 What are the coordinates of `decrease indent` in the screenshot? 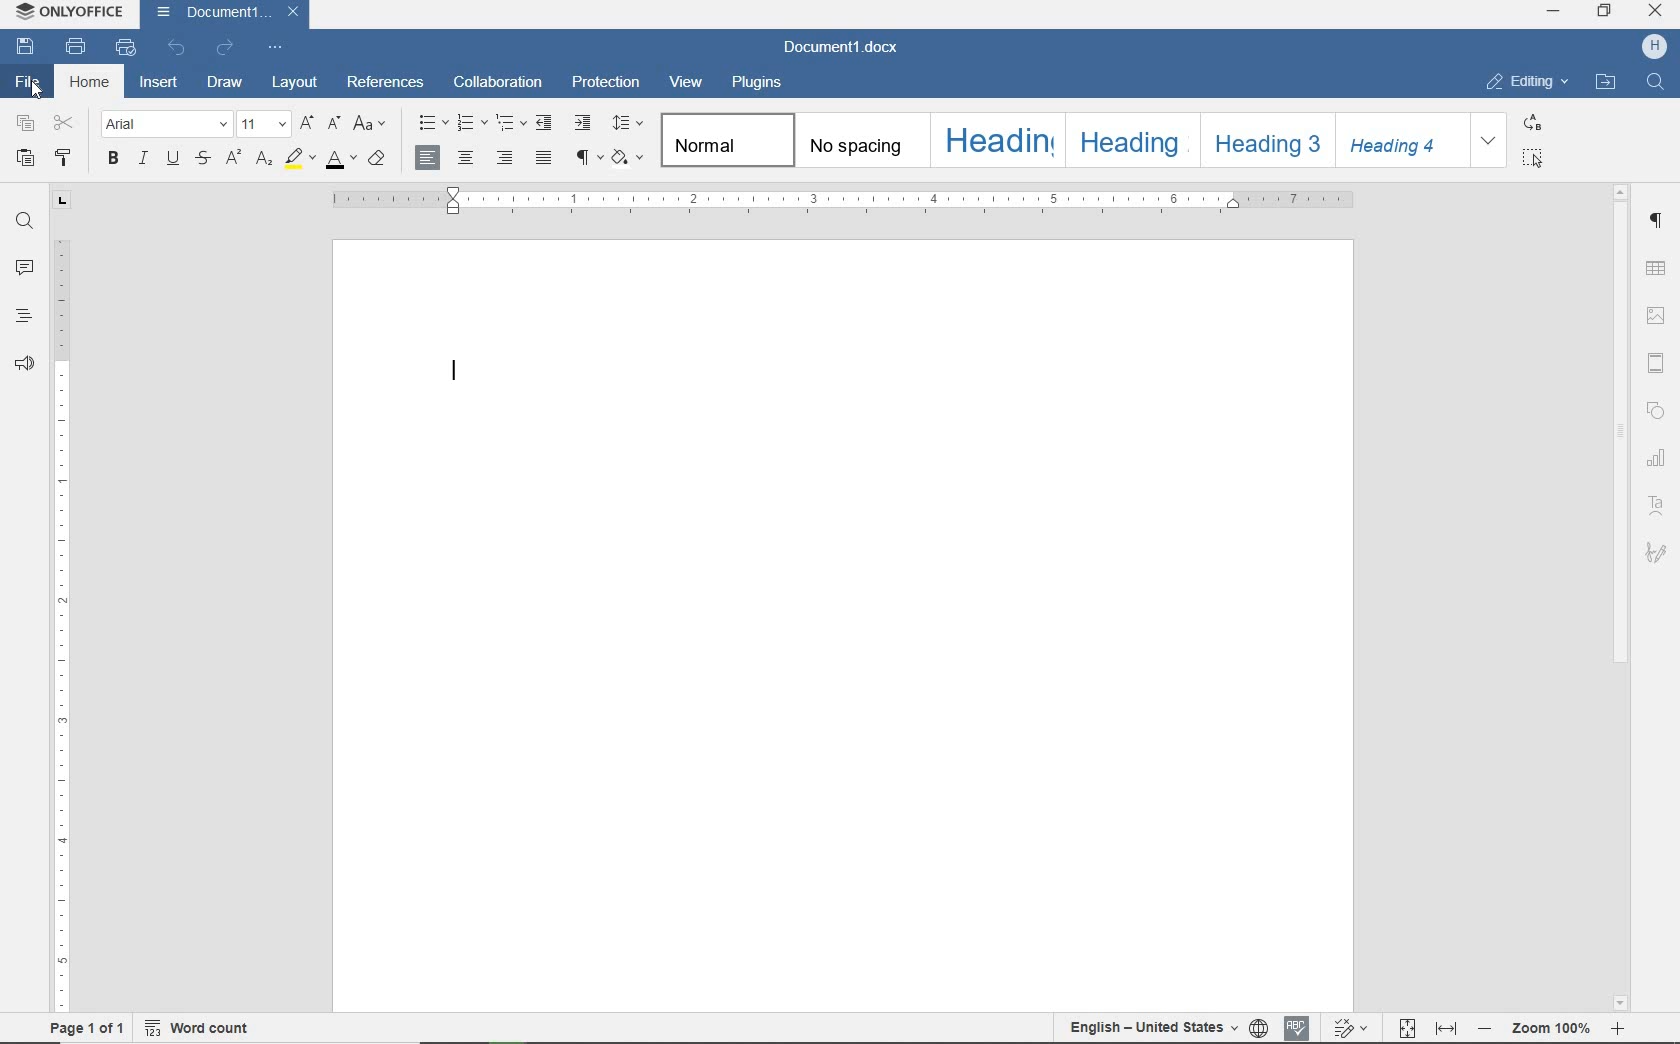 It's located at (545, 125).